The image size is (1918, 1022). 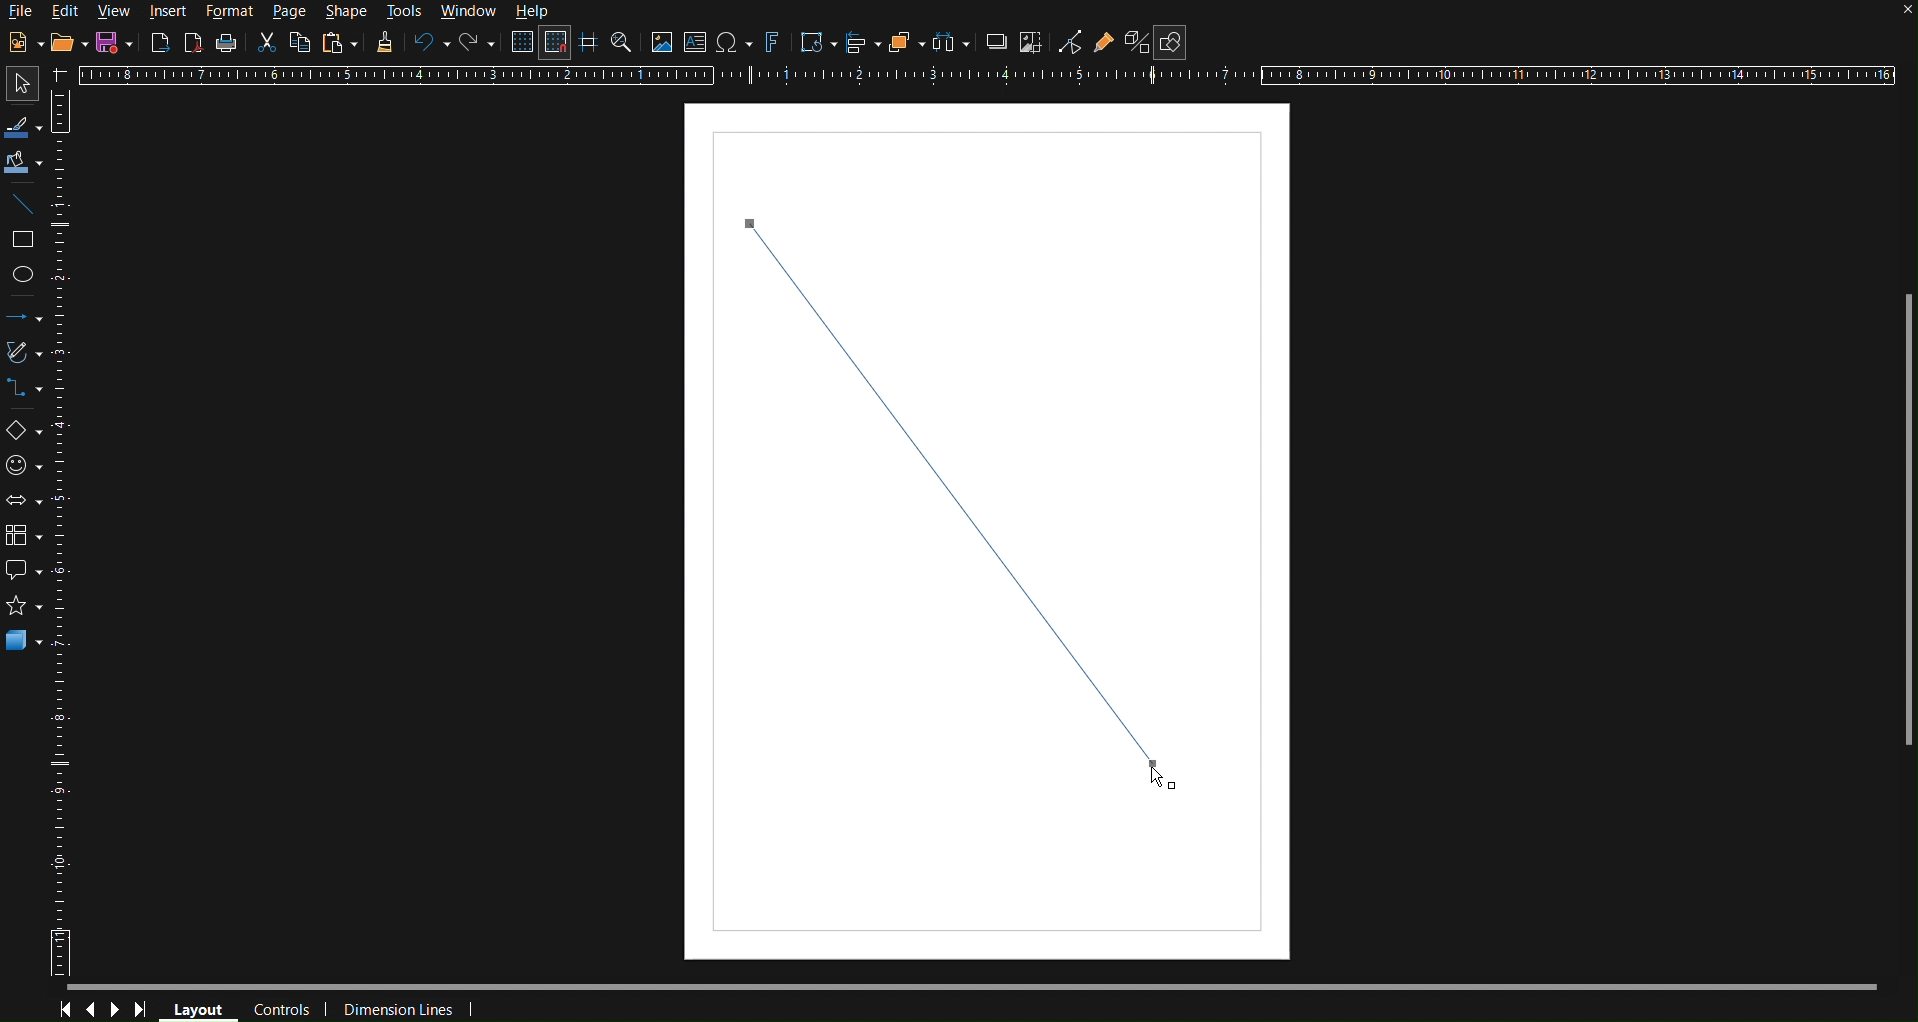 I want to click on Zoom and Pan, so click(x=622, y=42).